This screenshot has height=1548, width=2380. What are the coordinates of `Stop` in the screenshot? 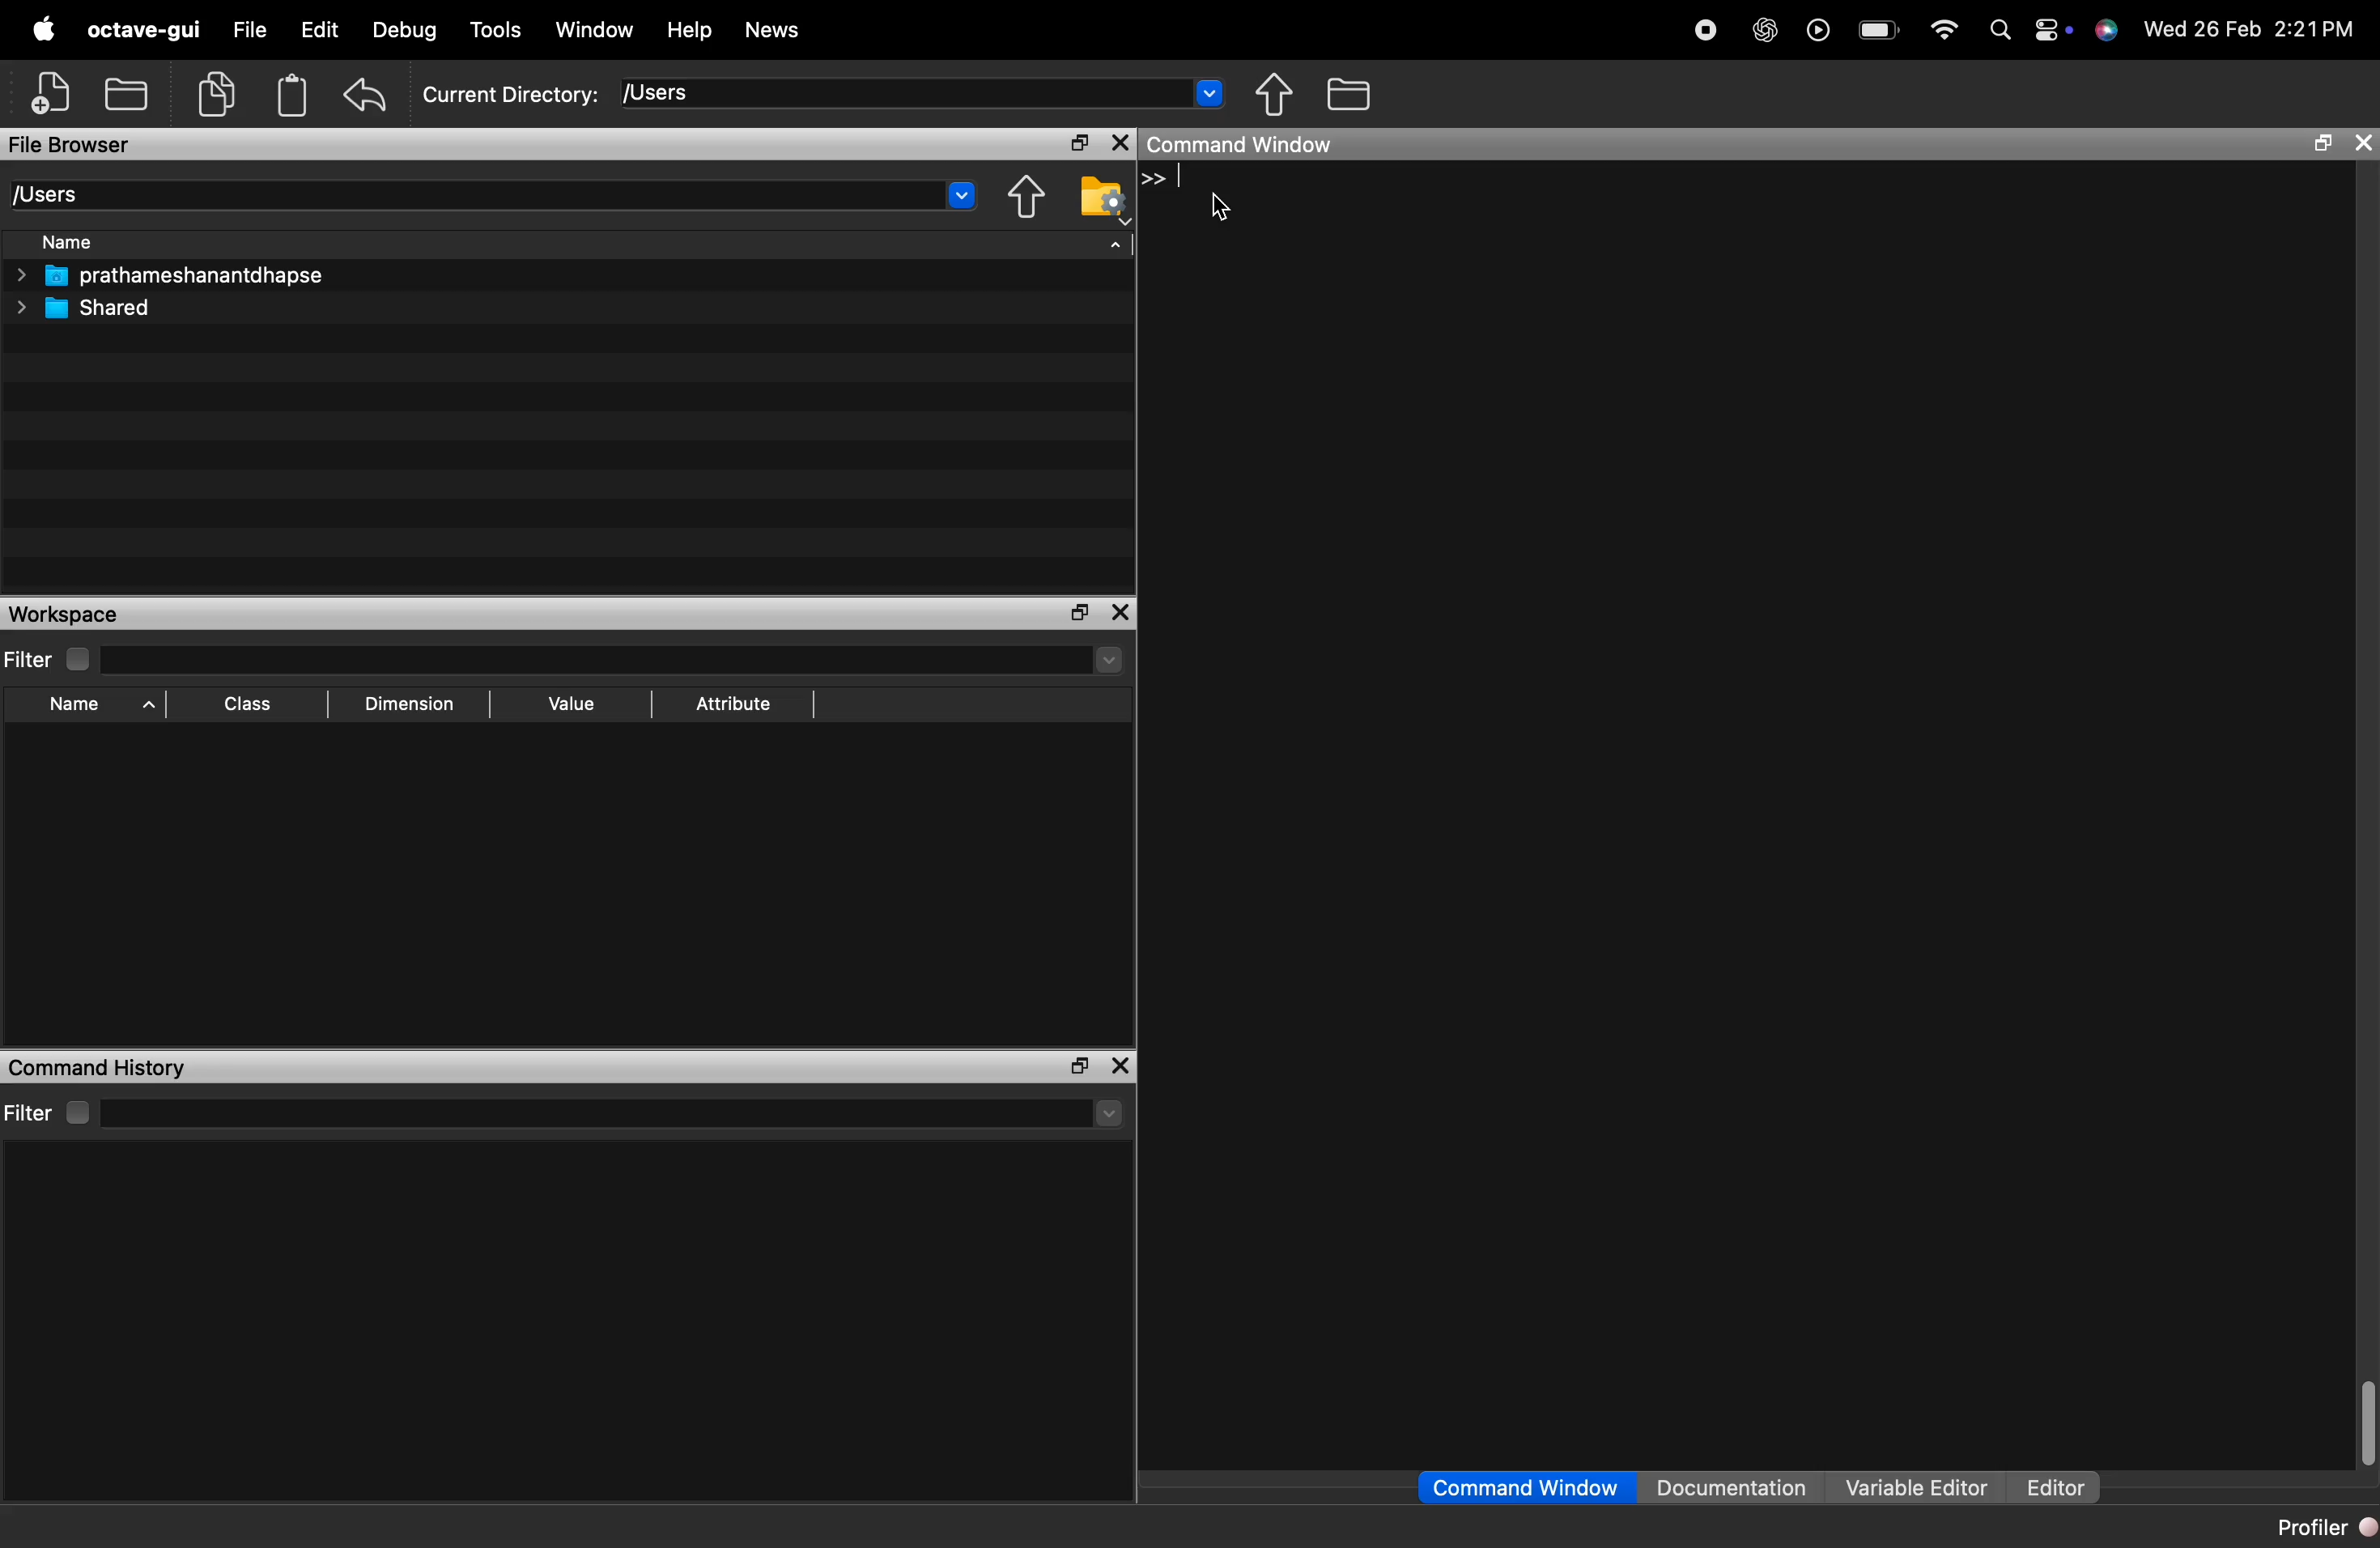 It's located at (1708, 27).